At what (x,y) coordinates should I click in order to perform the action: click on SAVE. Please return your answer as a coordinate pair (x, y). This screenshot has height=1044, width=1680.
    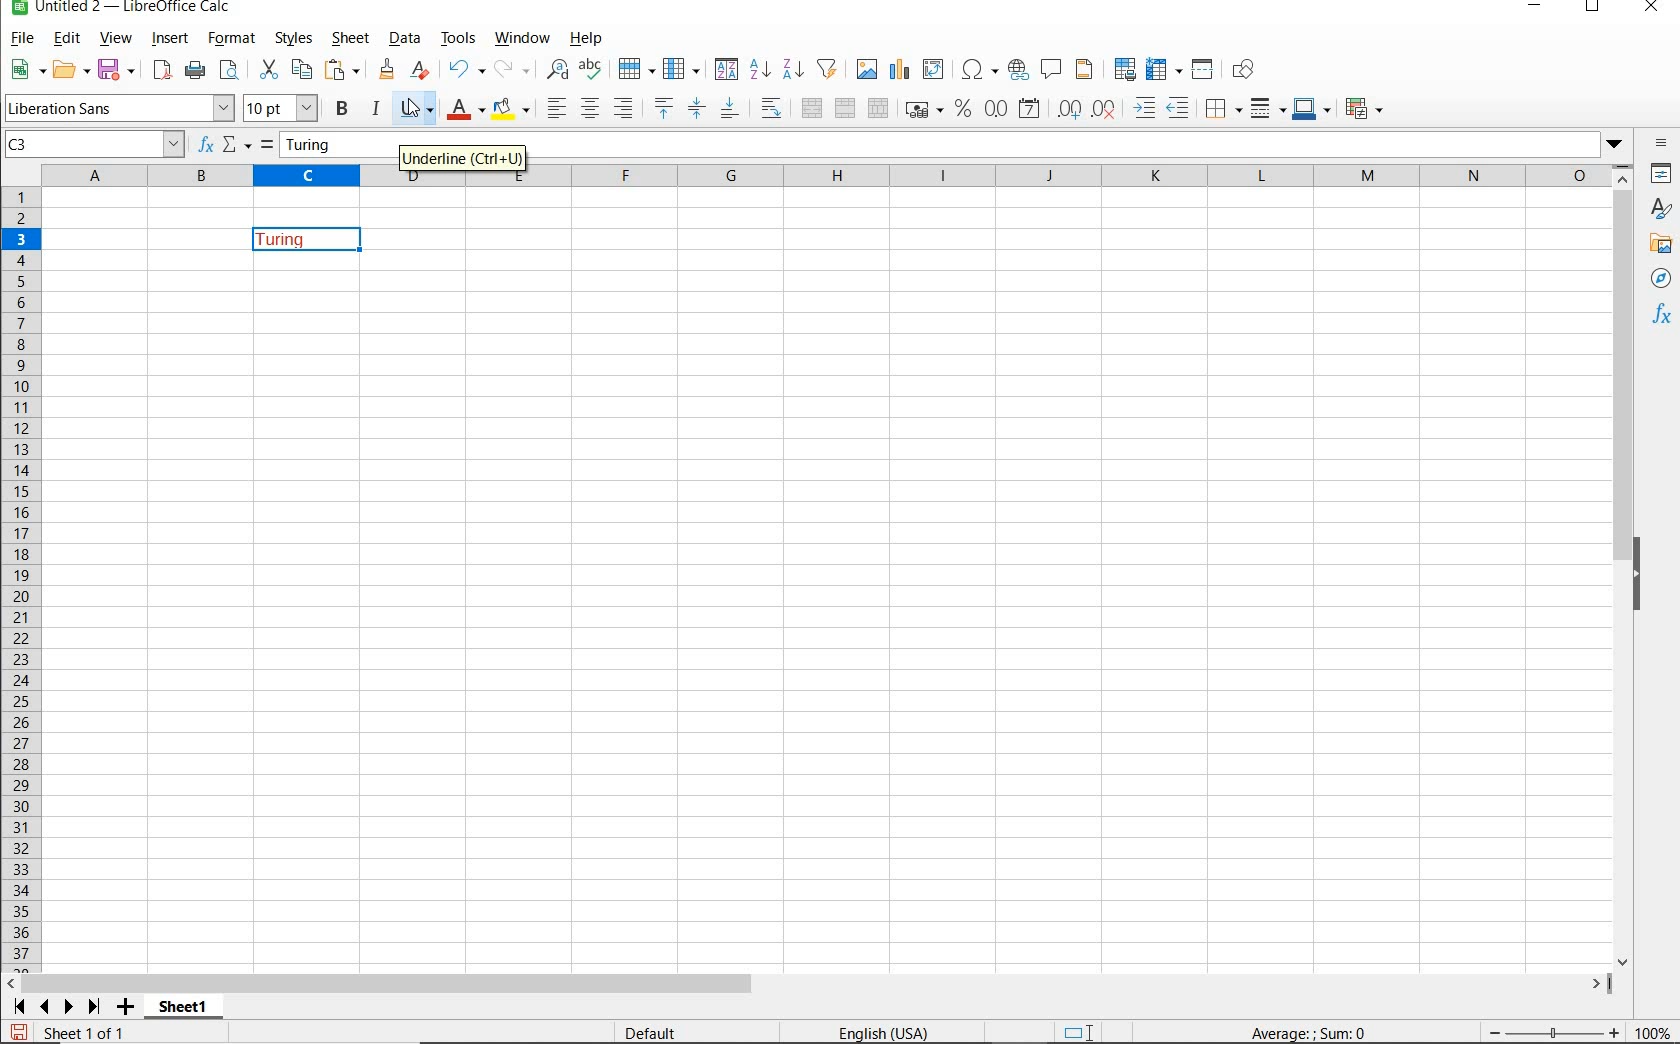
    Looking at the image, I should click on (19, 1032).